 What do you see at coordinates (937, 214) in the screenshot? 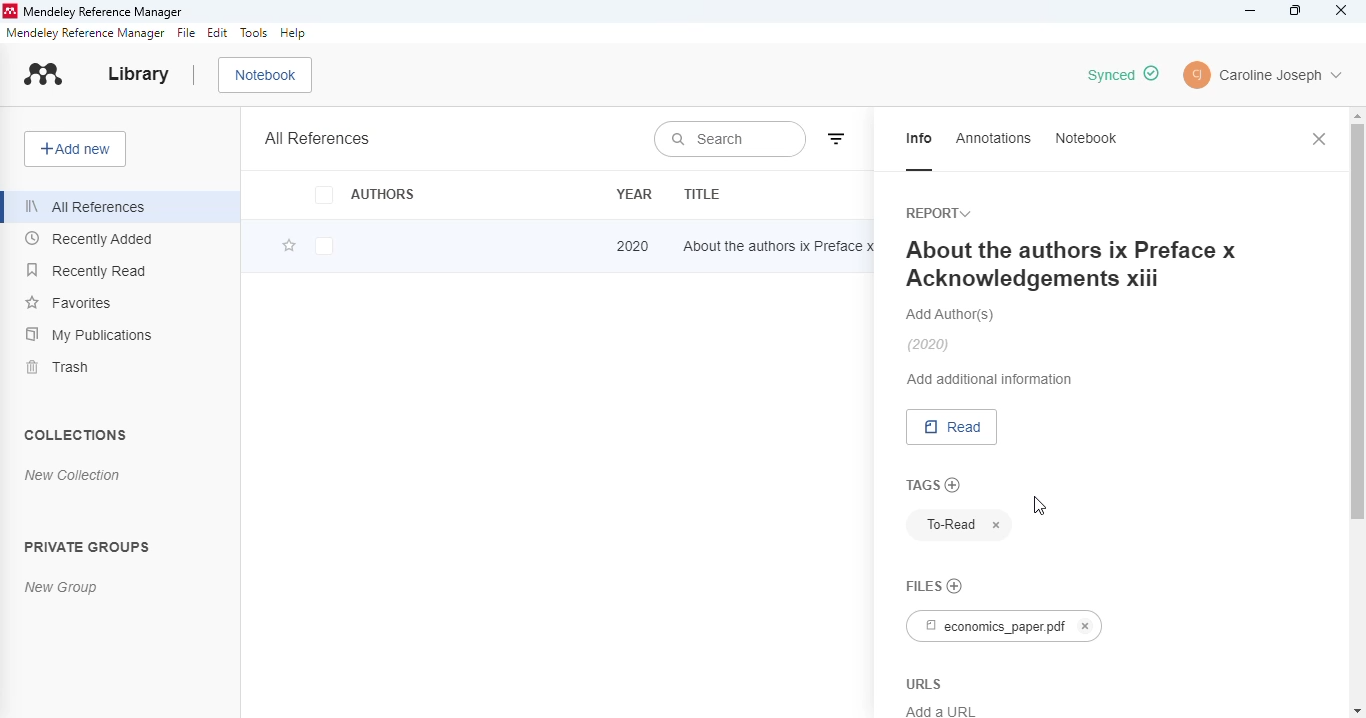
I see `report` at bounding box center [937, 214].